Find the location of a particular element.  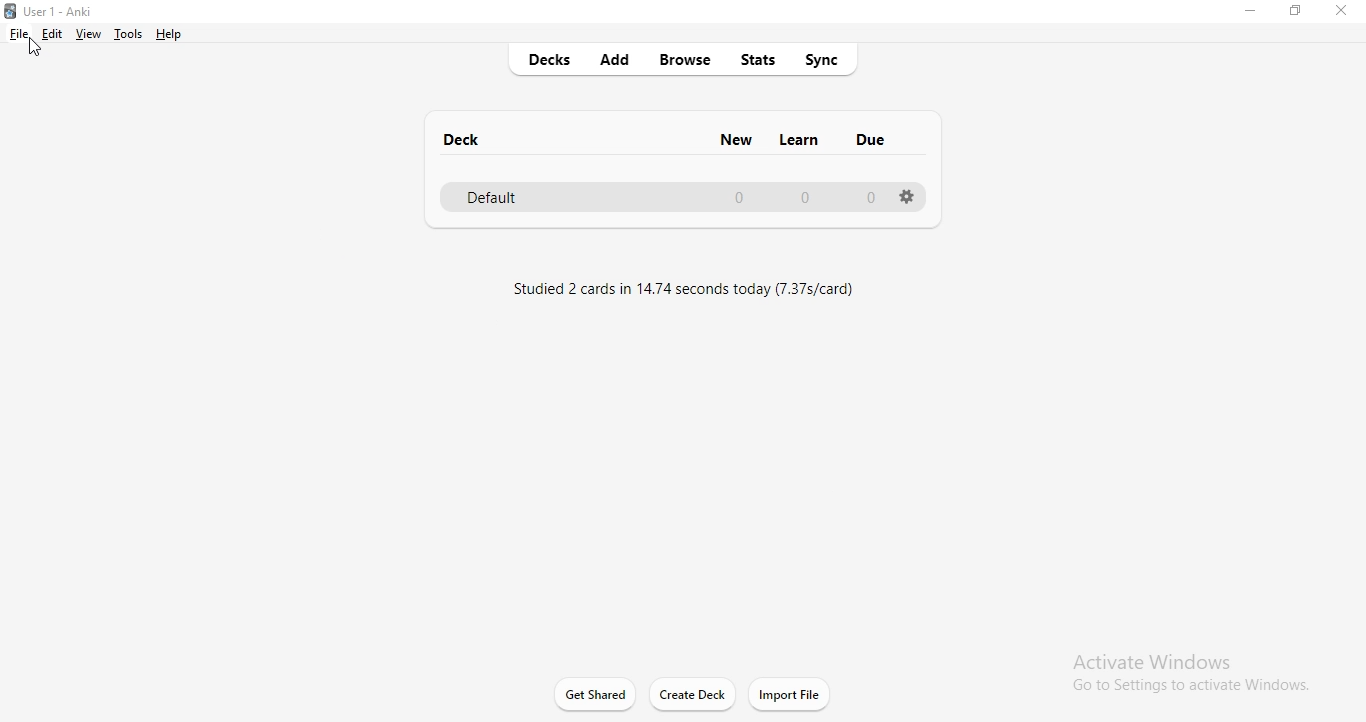

browse is located at coordinates (688, 60).